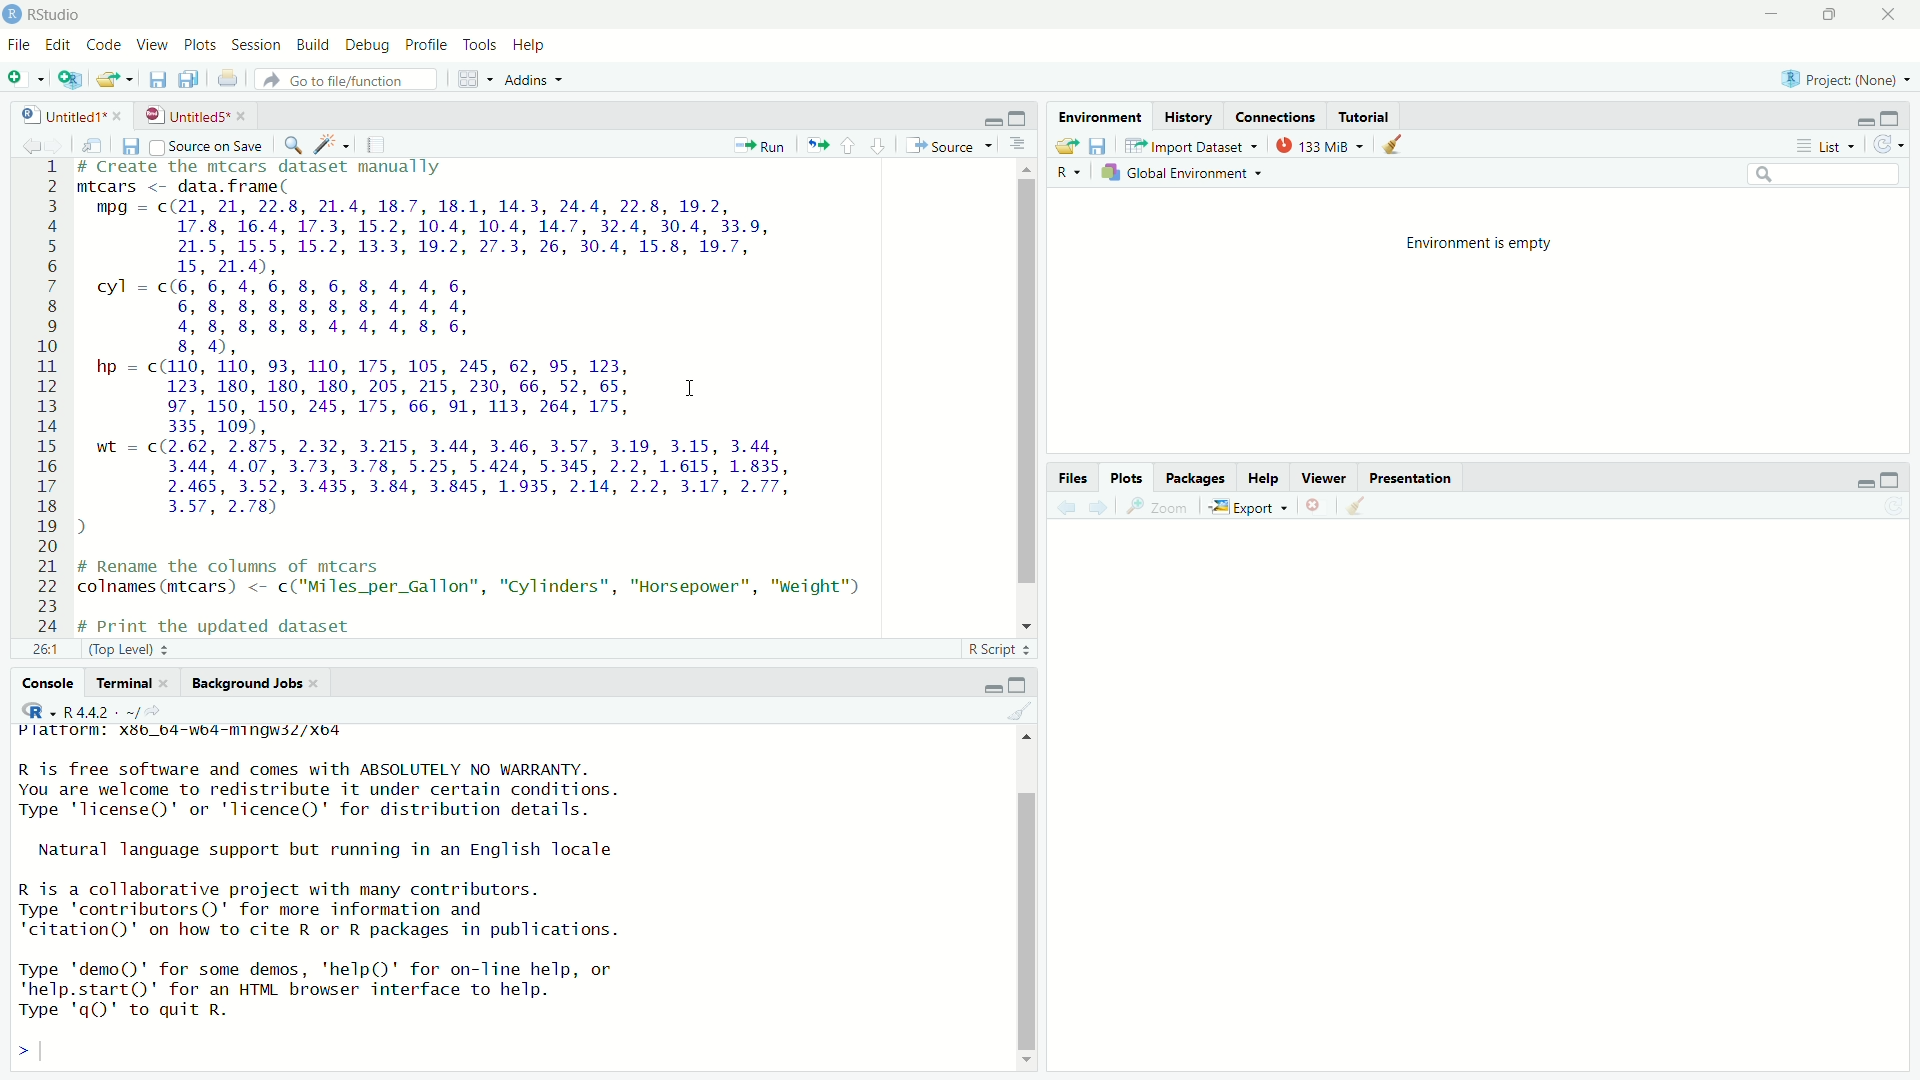 The height and width of the screenshot is (1080, 1920). What do you see at coordinates (368, 46) in the screenshot?
I see `Debug` at bounding box center [368, 46].